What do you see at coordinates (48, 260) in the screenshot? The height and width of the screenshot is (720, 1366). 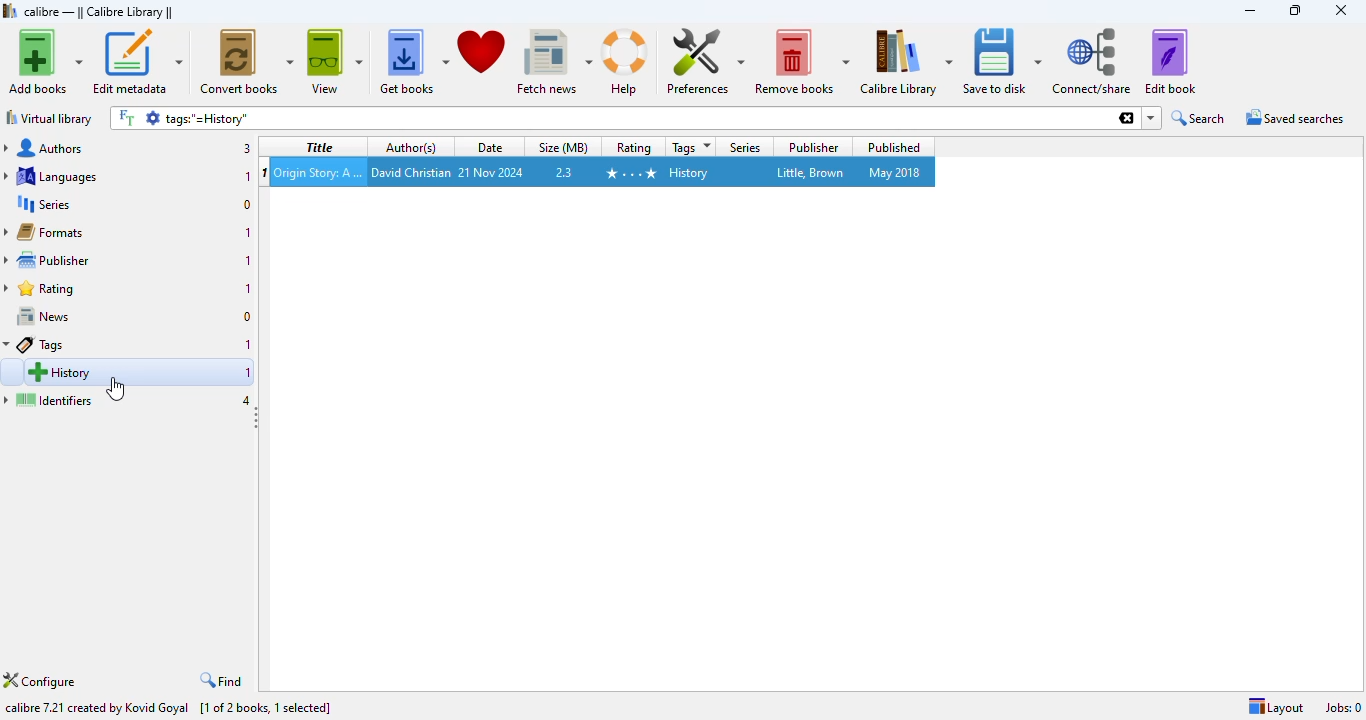 I see `publisher` at bounding box center [48, 260].